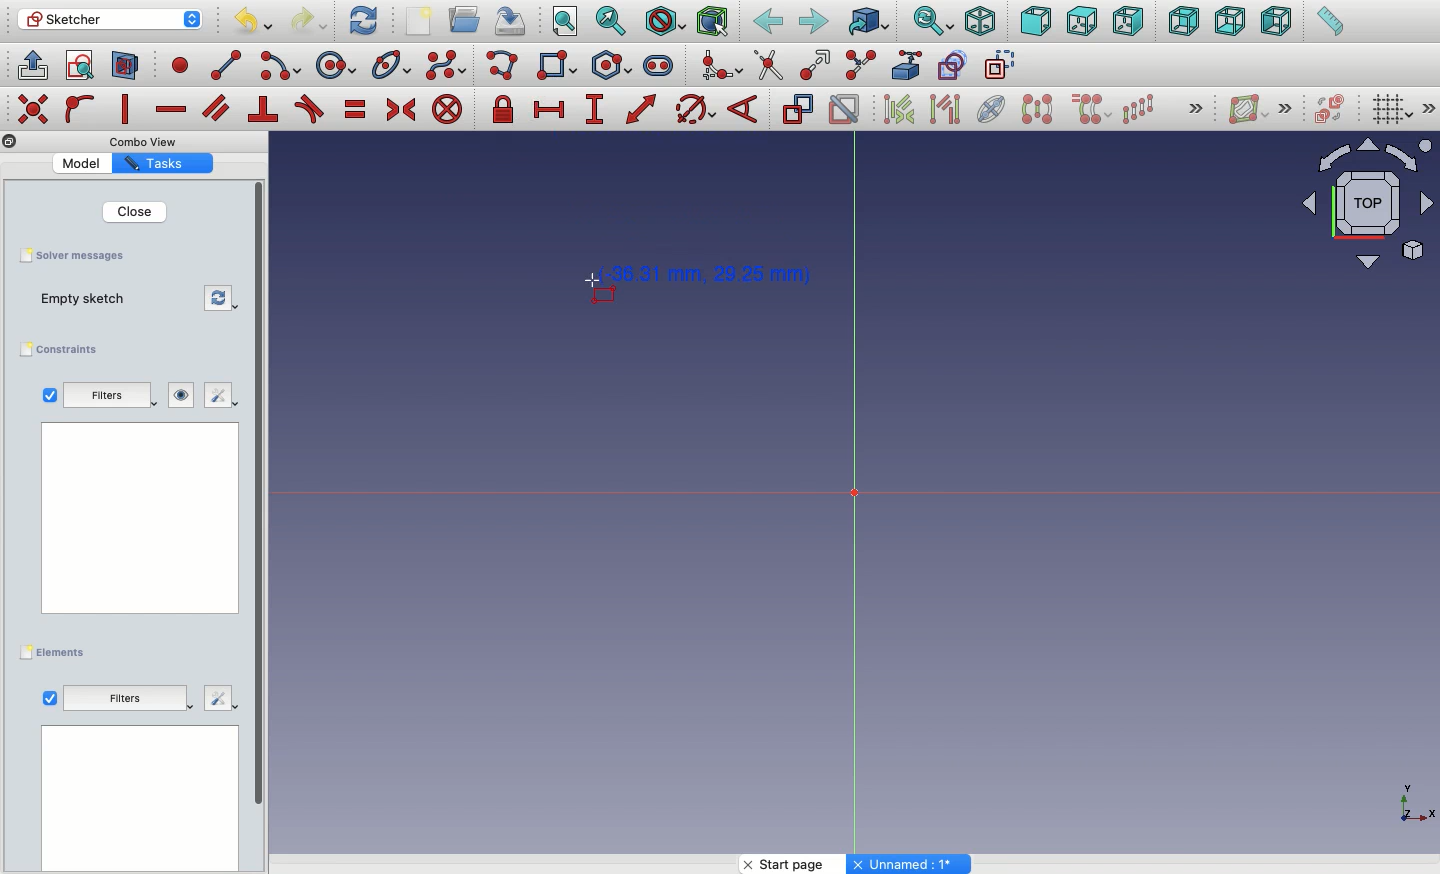  What do you see at coordinates (943, 108) in the screenshot?
I see `Selected associated geometry` at bounding box center [943, 108].